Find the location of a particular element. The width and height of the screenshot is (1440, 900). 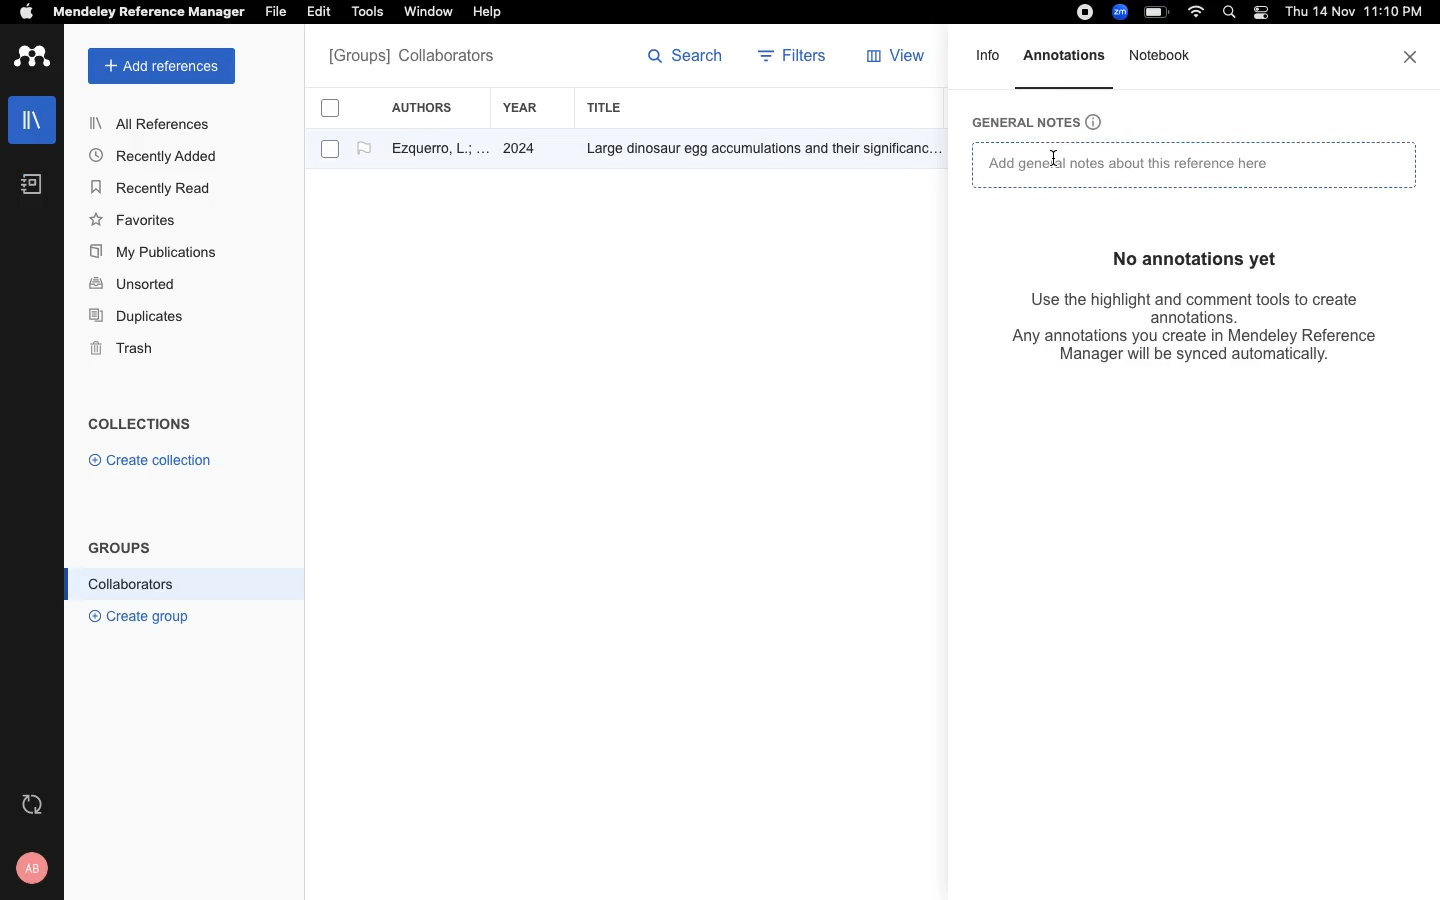

apple logo is located at coordinates (27, 14).